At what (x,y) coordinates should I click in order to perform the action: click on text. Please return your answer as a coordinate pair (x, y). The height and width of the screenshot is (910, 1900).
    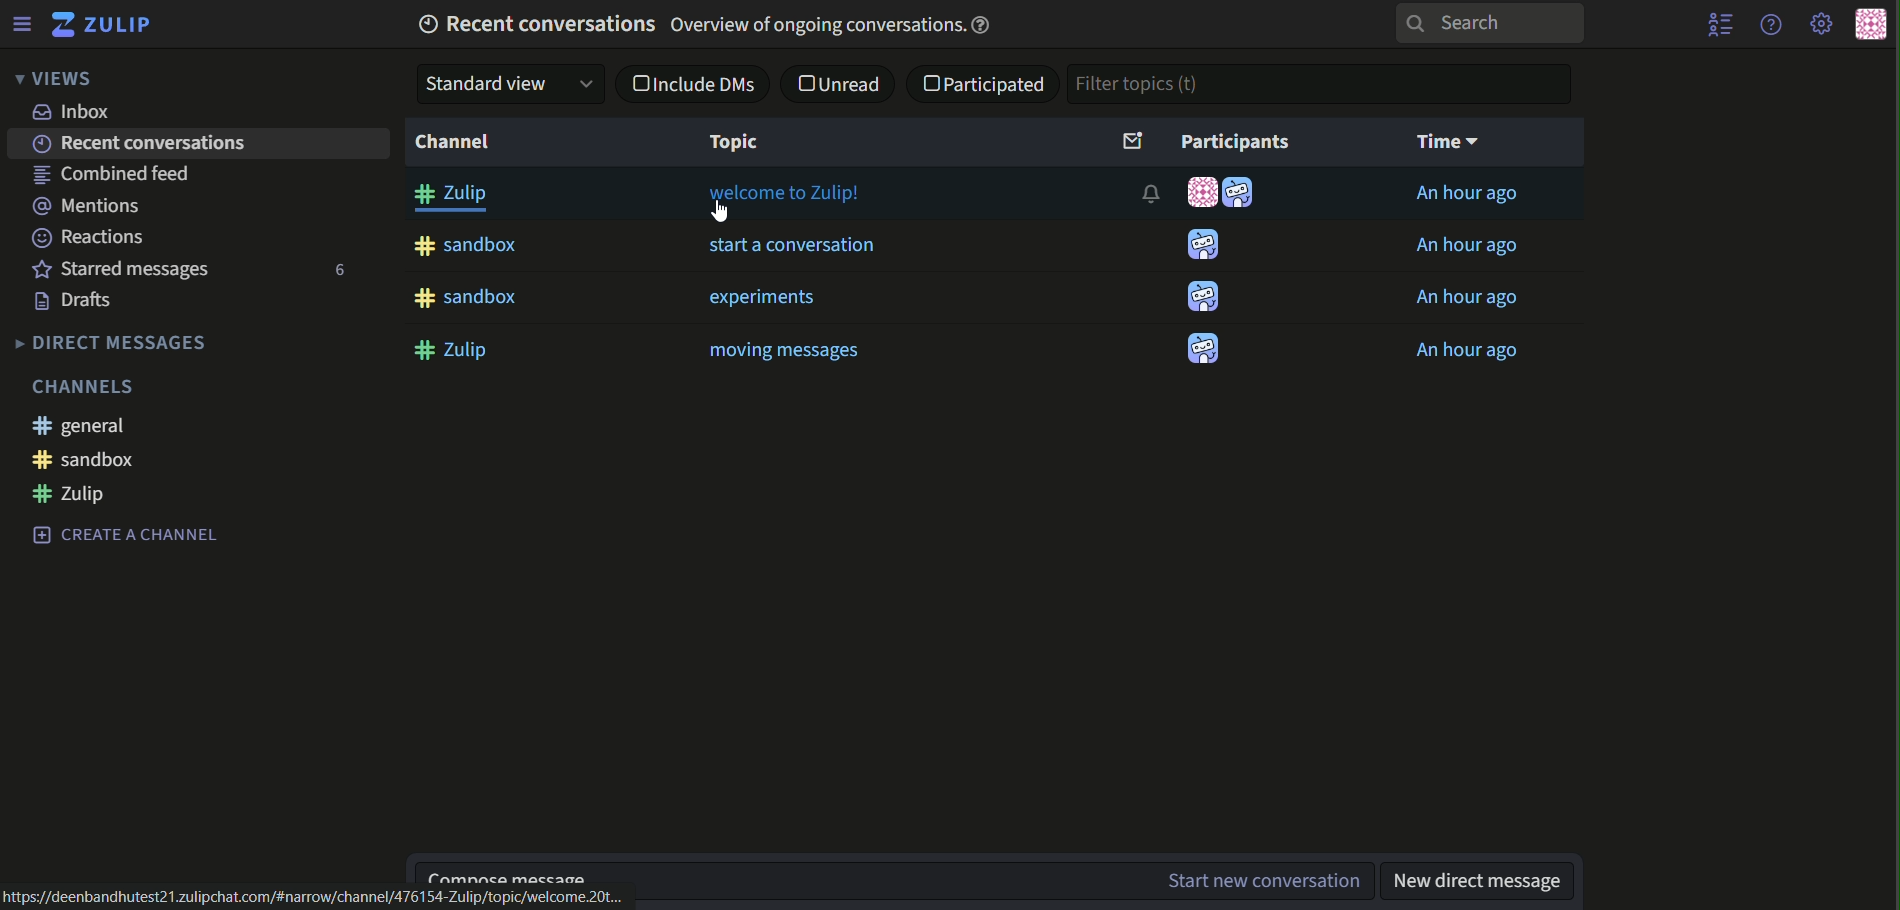
    Looking at the image, I should click on (784, 352).